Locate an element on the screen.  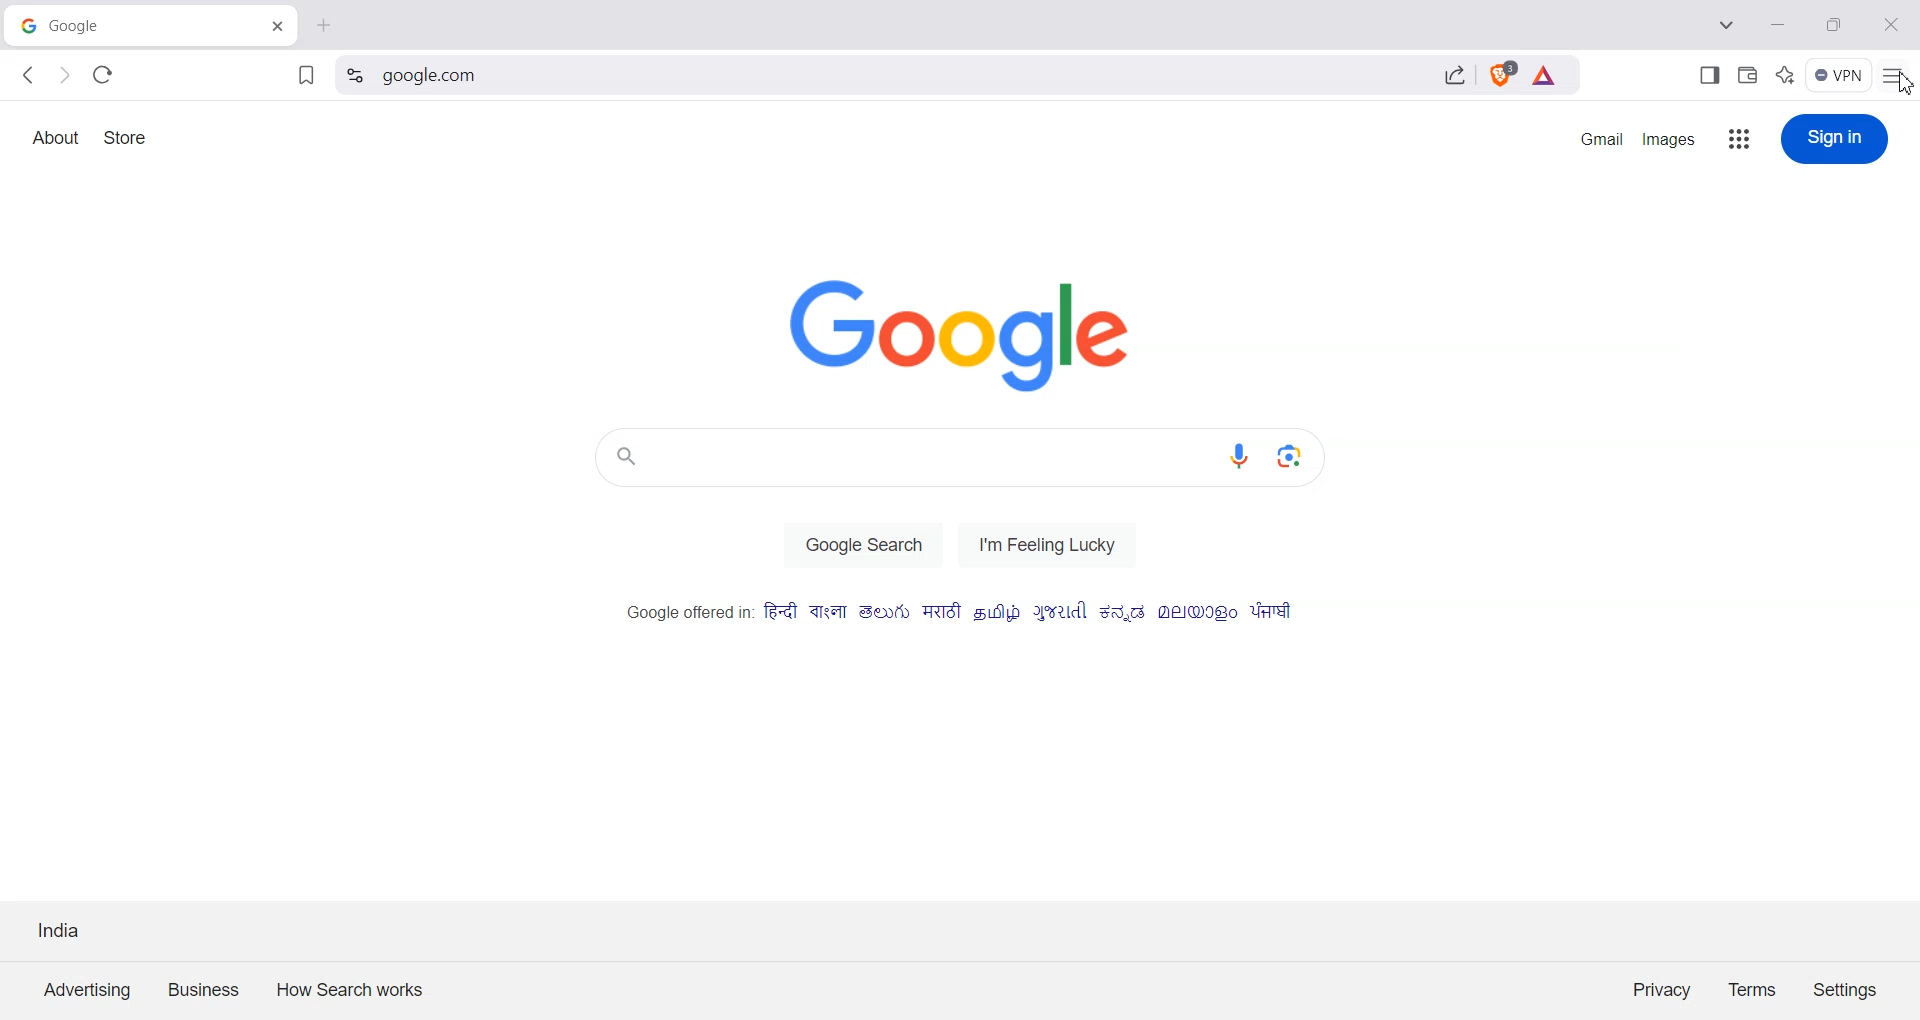
Search is located at coordinates (905, 78).